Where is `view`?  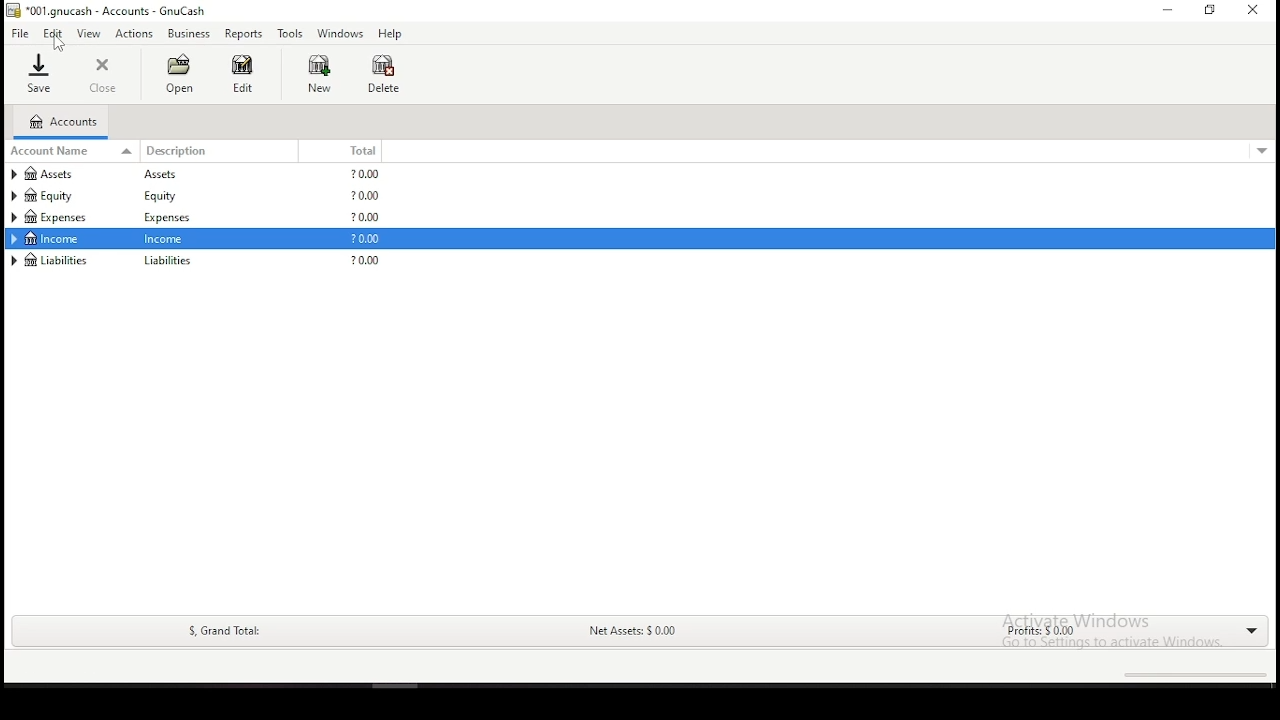
view is located at coordinates (89, 34).